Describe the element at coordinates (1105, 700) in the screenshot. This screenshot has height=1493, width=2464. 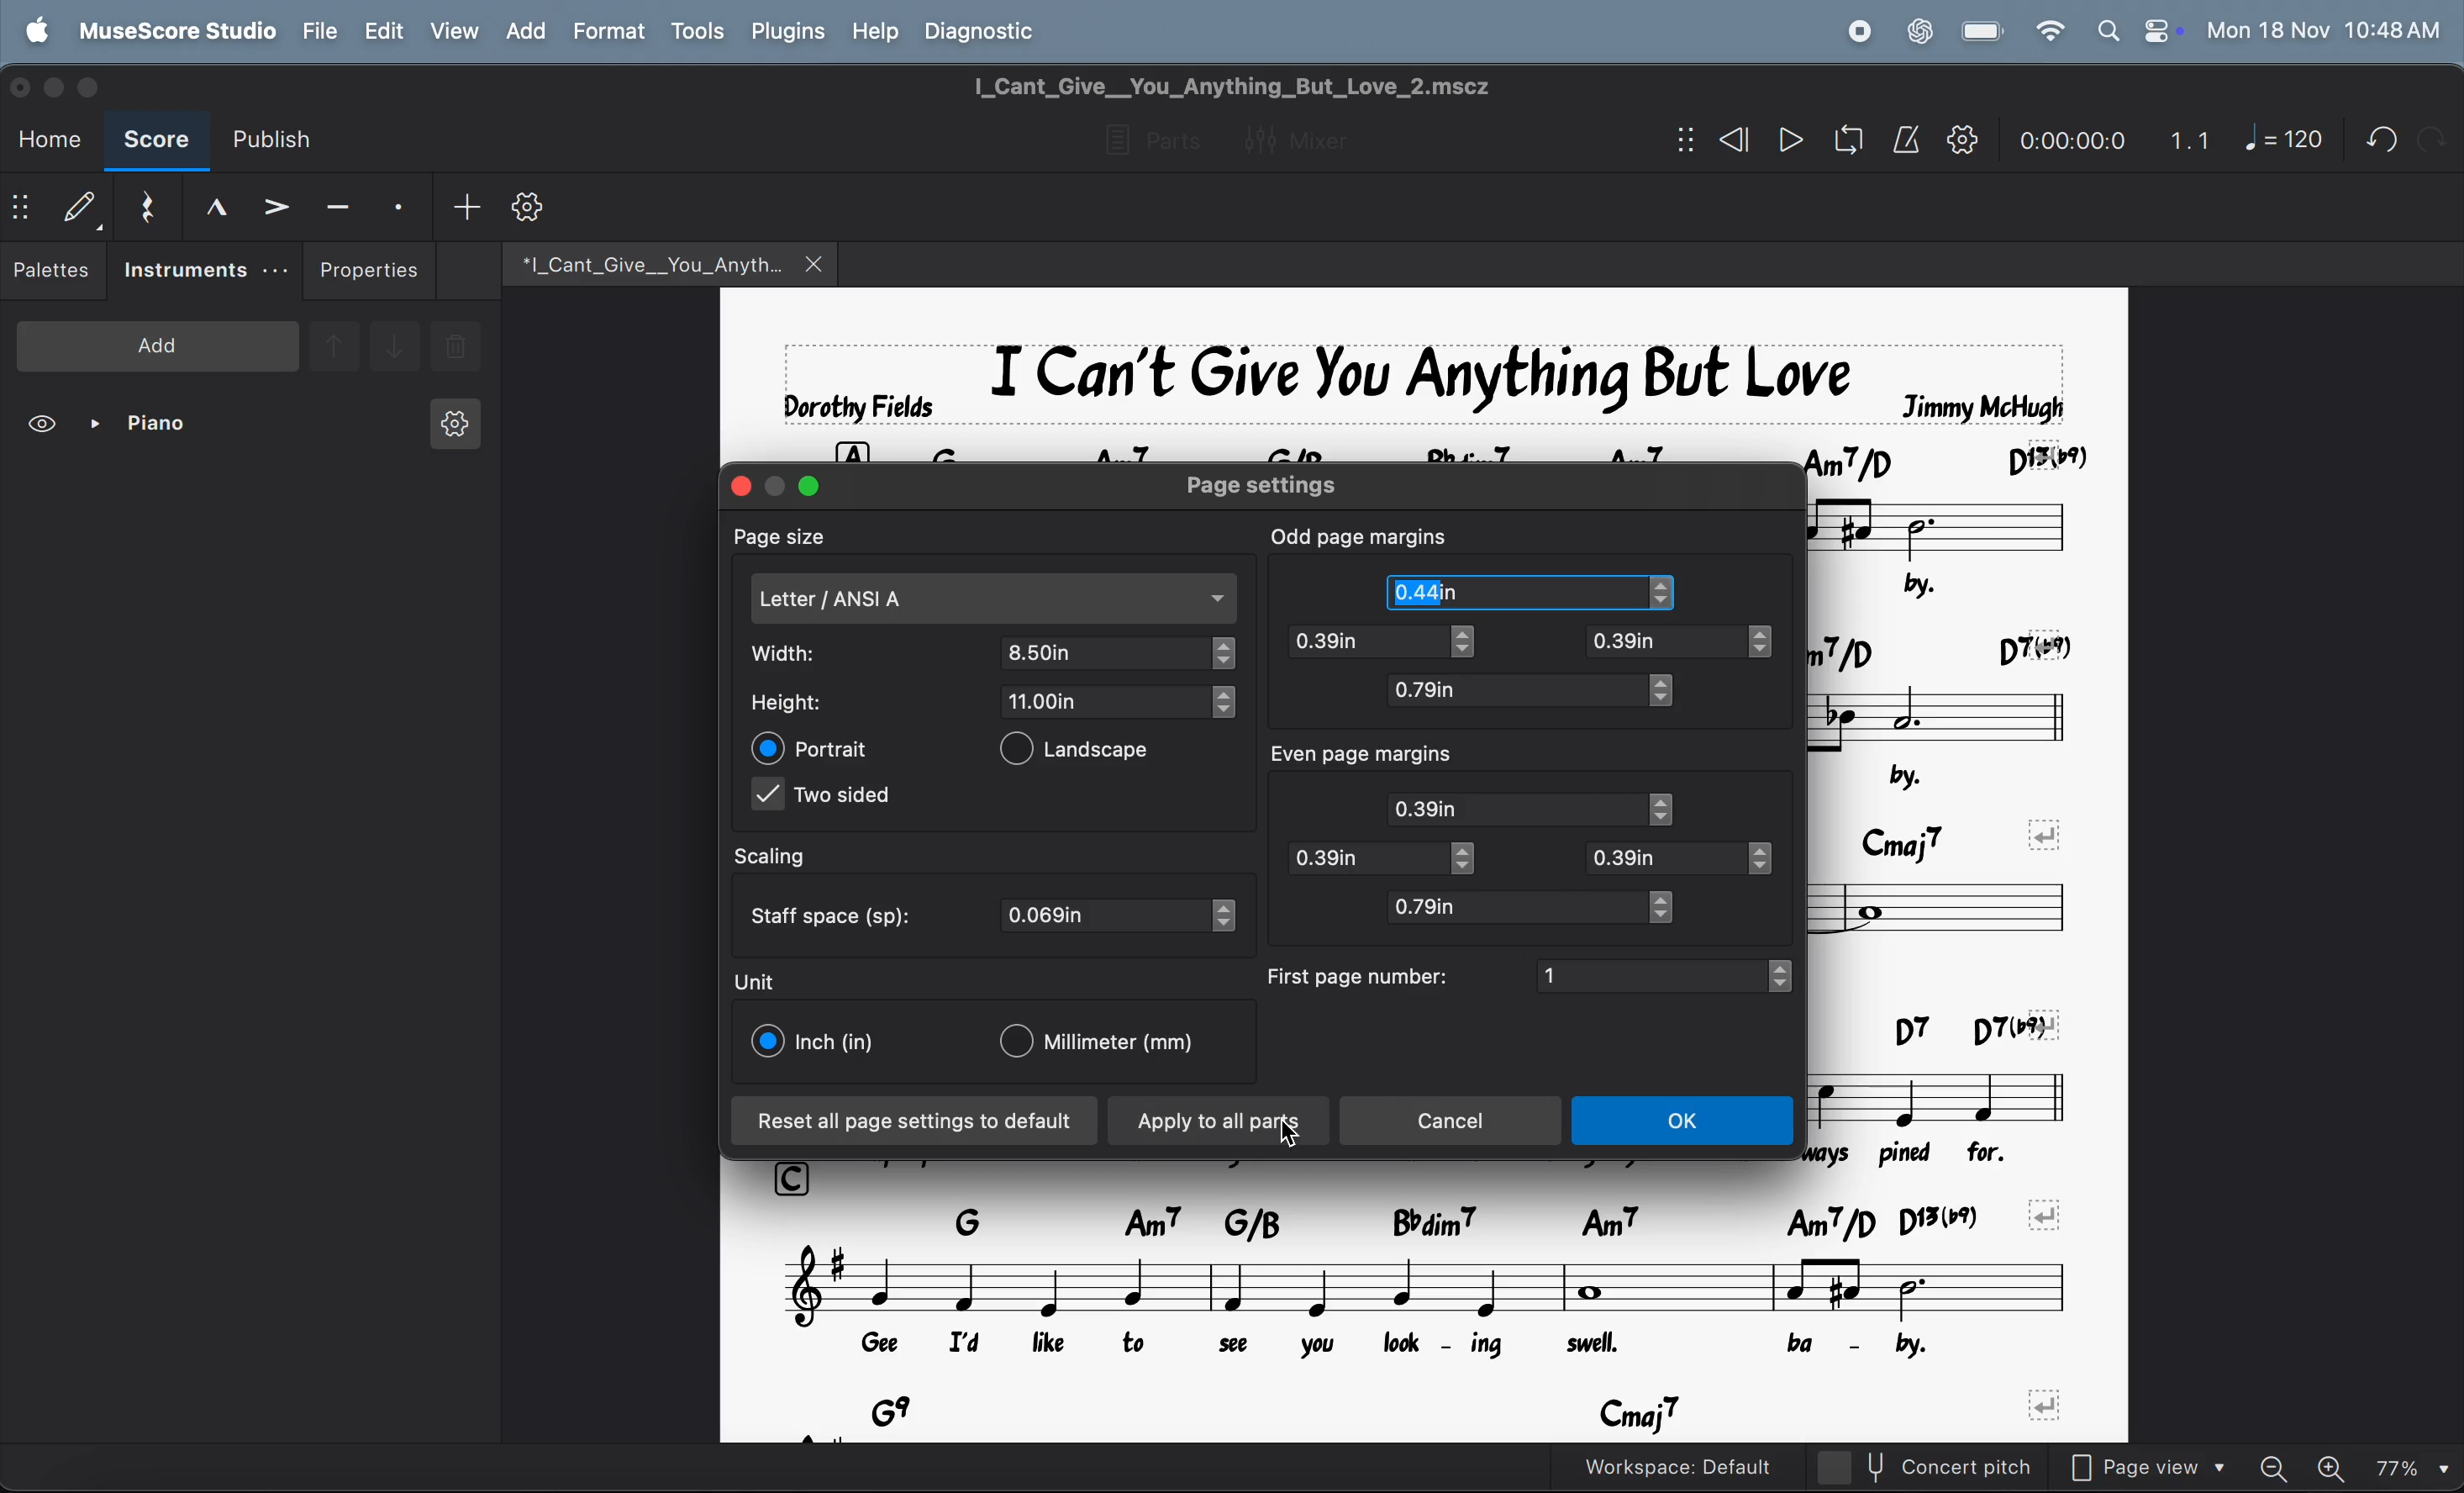
I see `11.0in` at that location.